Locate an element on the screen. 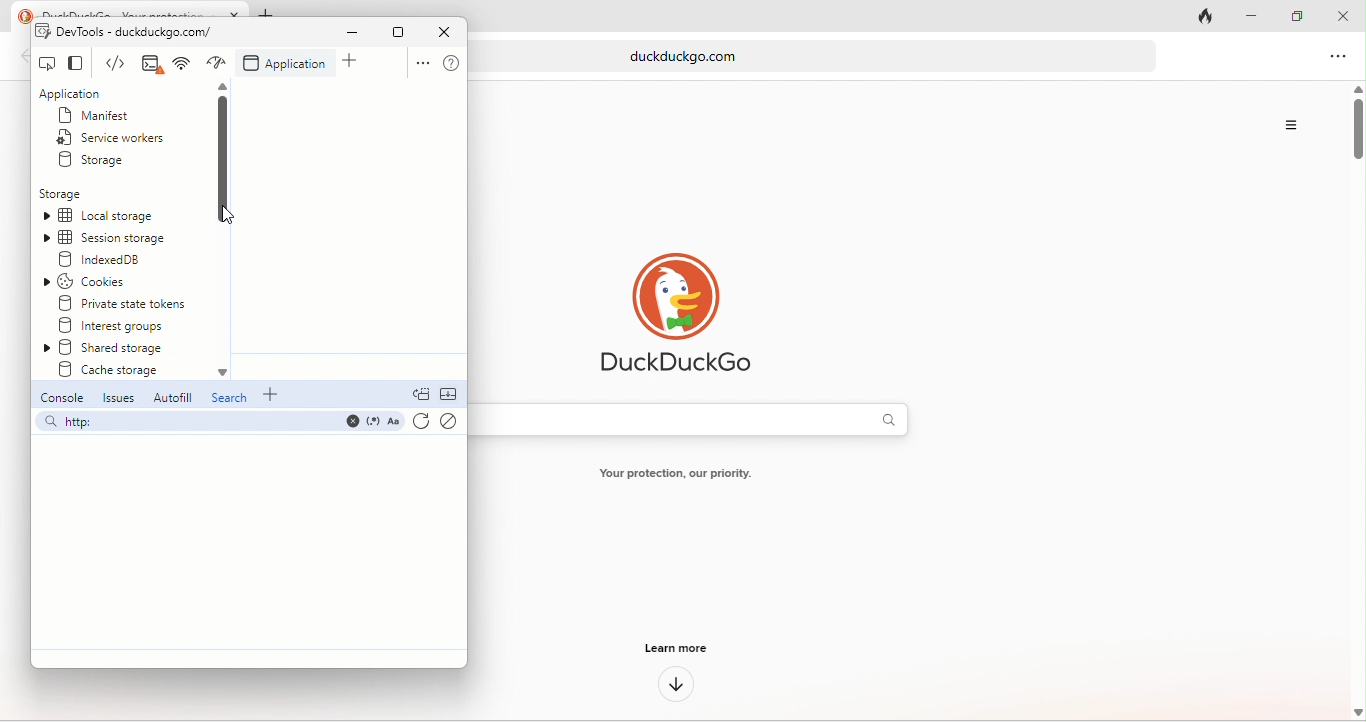  down arrow is located at coordinates (671, 687).